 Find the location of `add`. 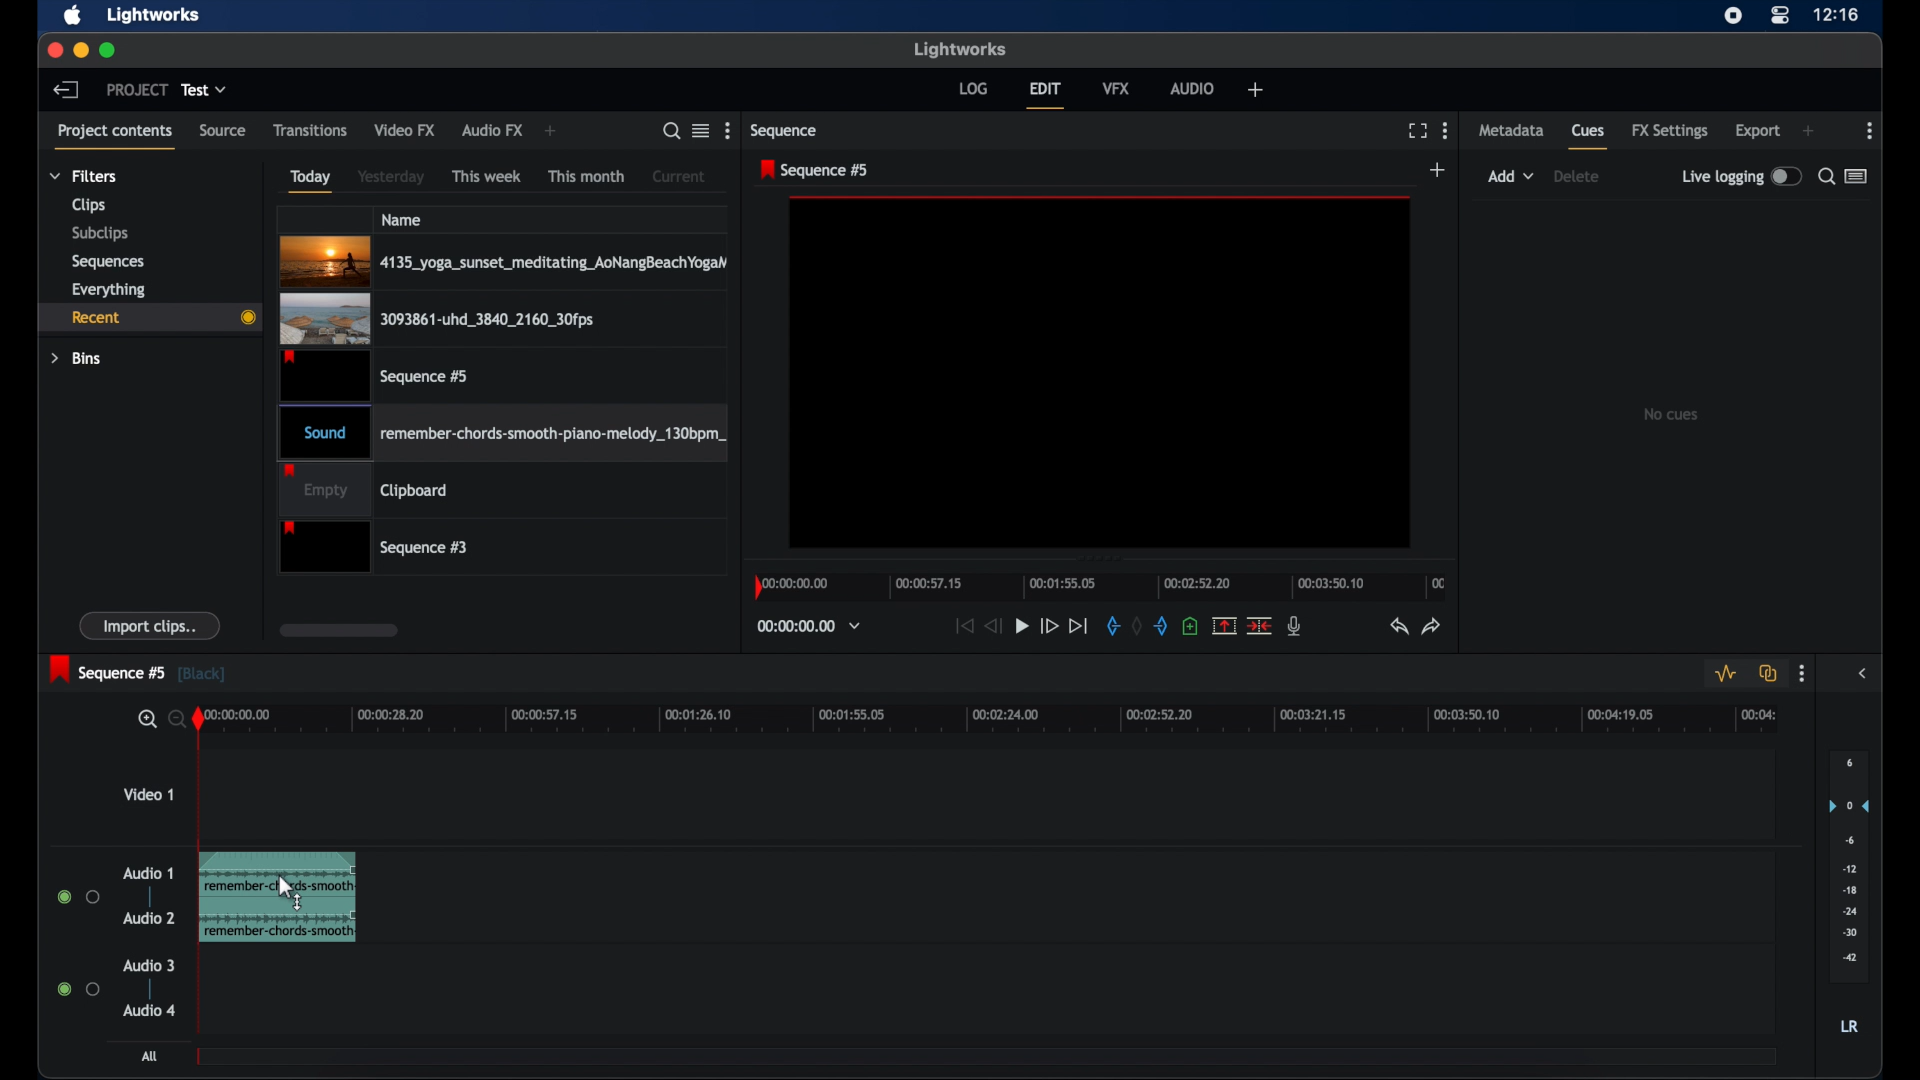

add is located at coordinates (553, 131).